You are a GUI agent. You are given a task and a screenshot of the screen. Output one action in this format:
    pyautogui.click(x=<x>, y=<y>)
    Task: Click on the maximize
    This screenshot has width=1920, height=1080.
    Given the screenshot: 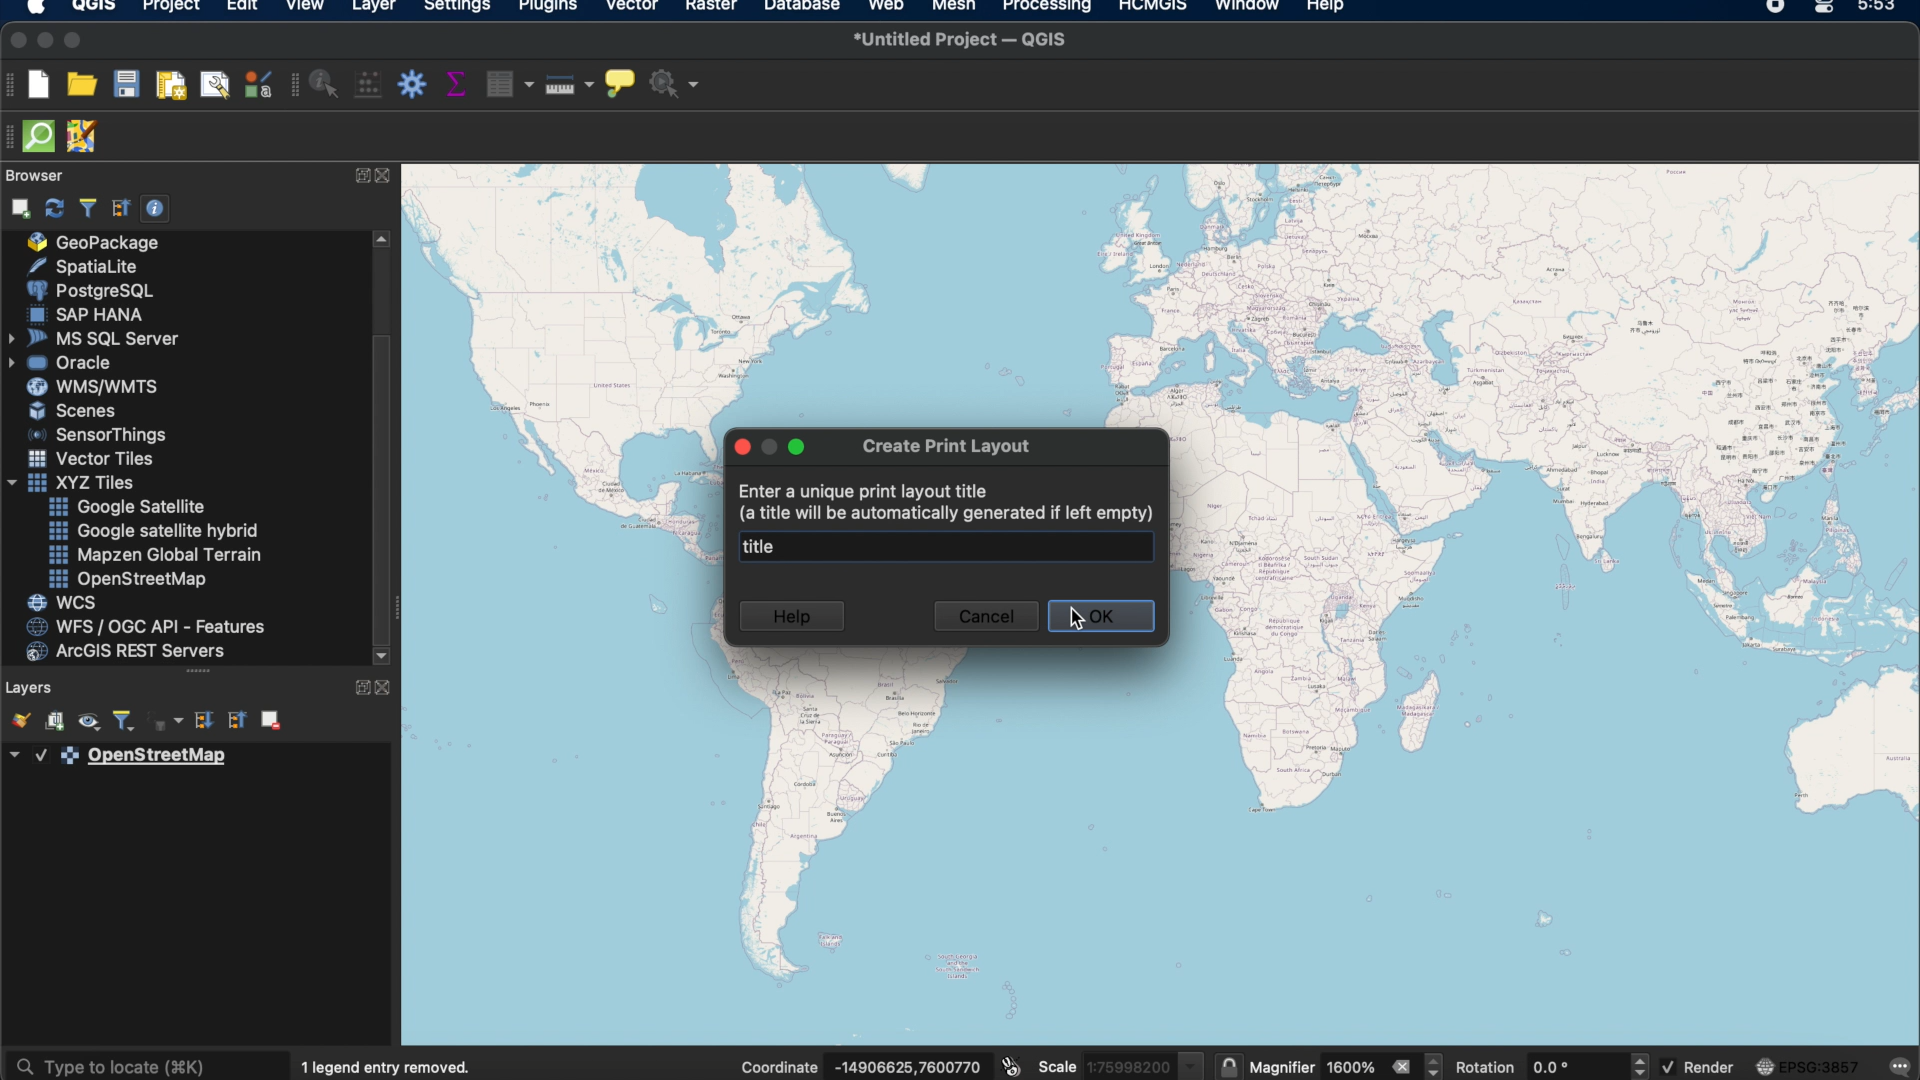 What is the action you would take?
    pyautogui.click(x=75, y=40)
    